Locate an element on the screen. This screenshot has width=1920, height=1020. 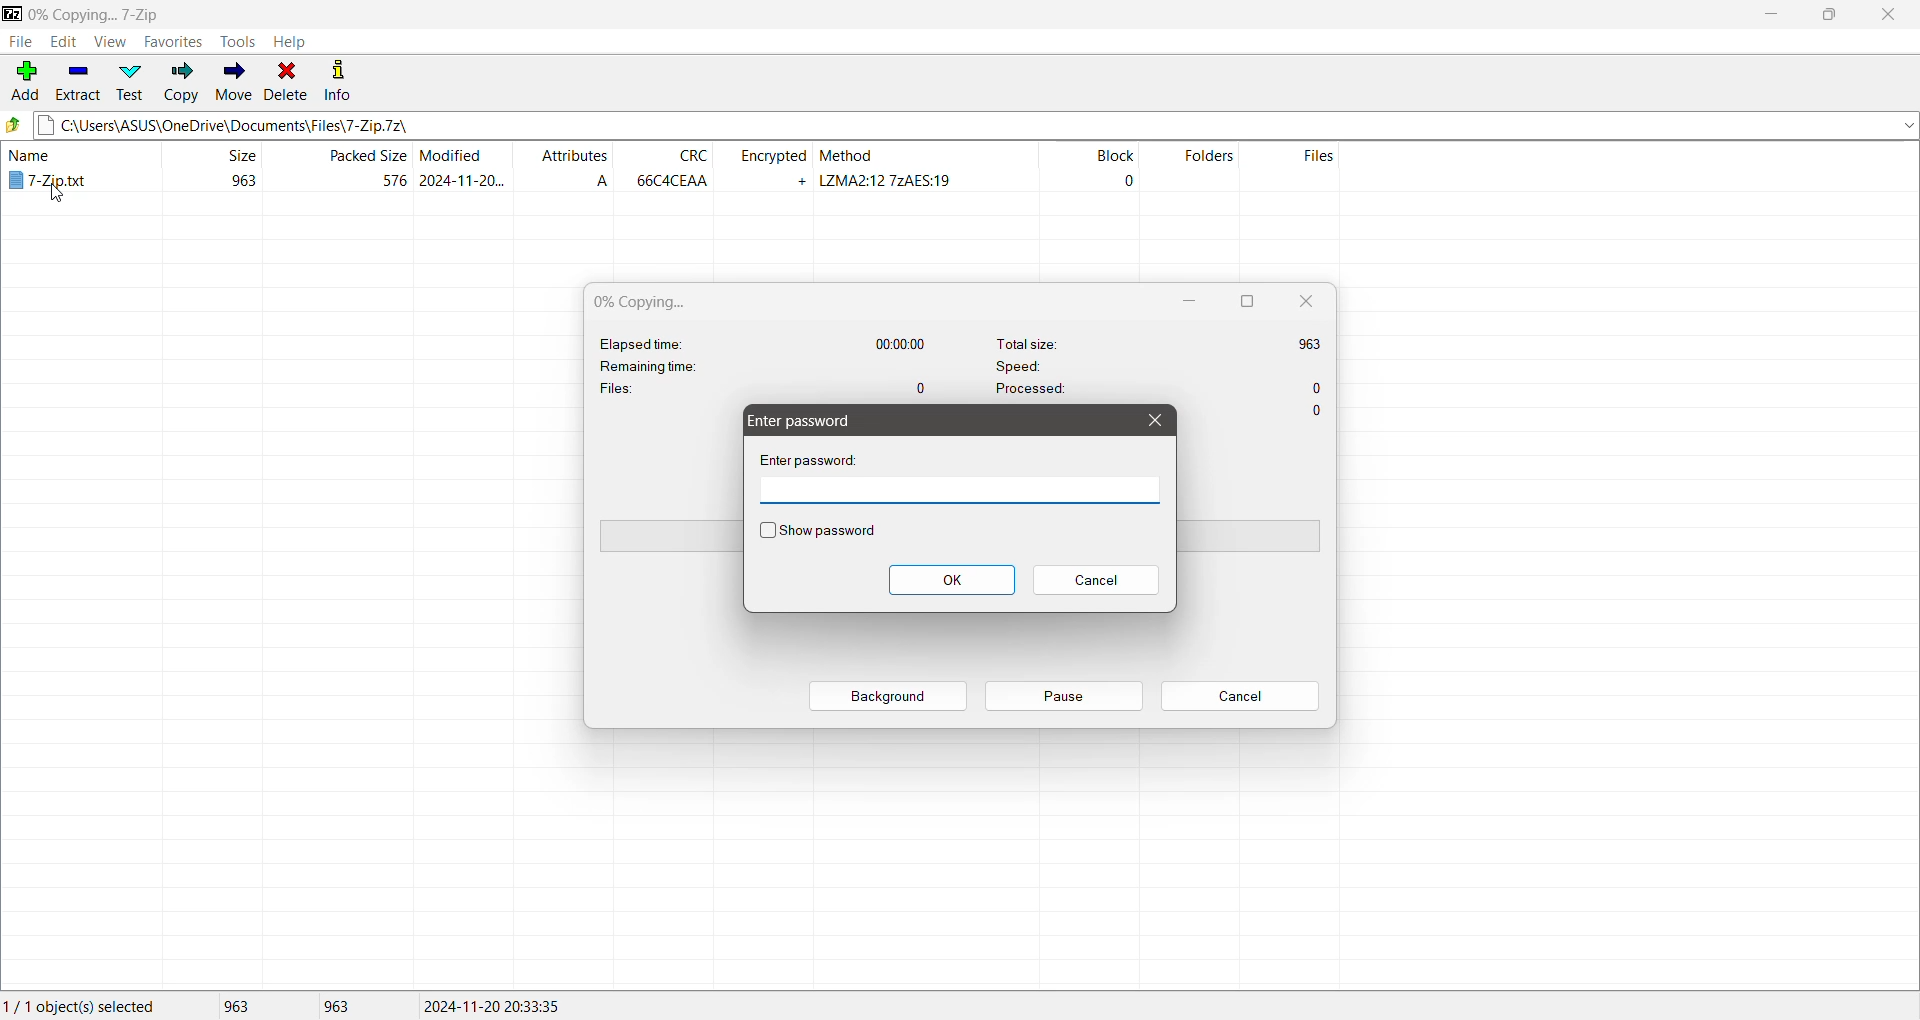
File Size is located at coordinates (212, 168).